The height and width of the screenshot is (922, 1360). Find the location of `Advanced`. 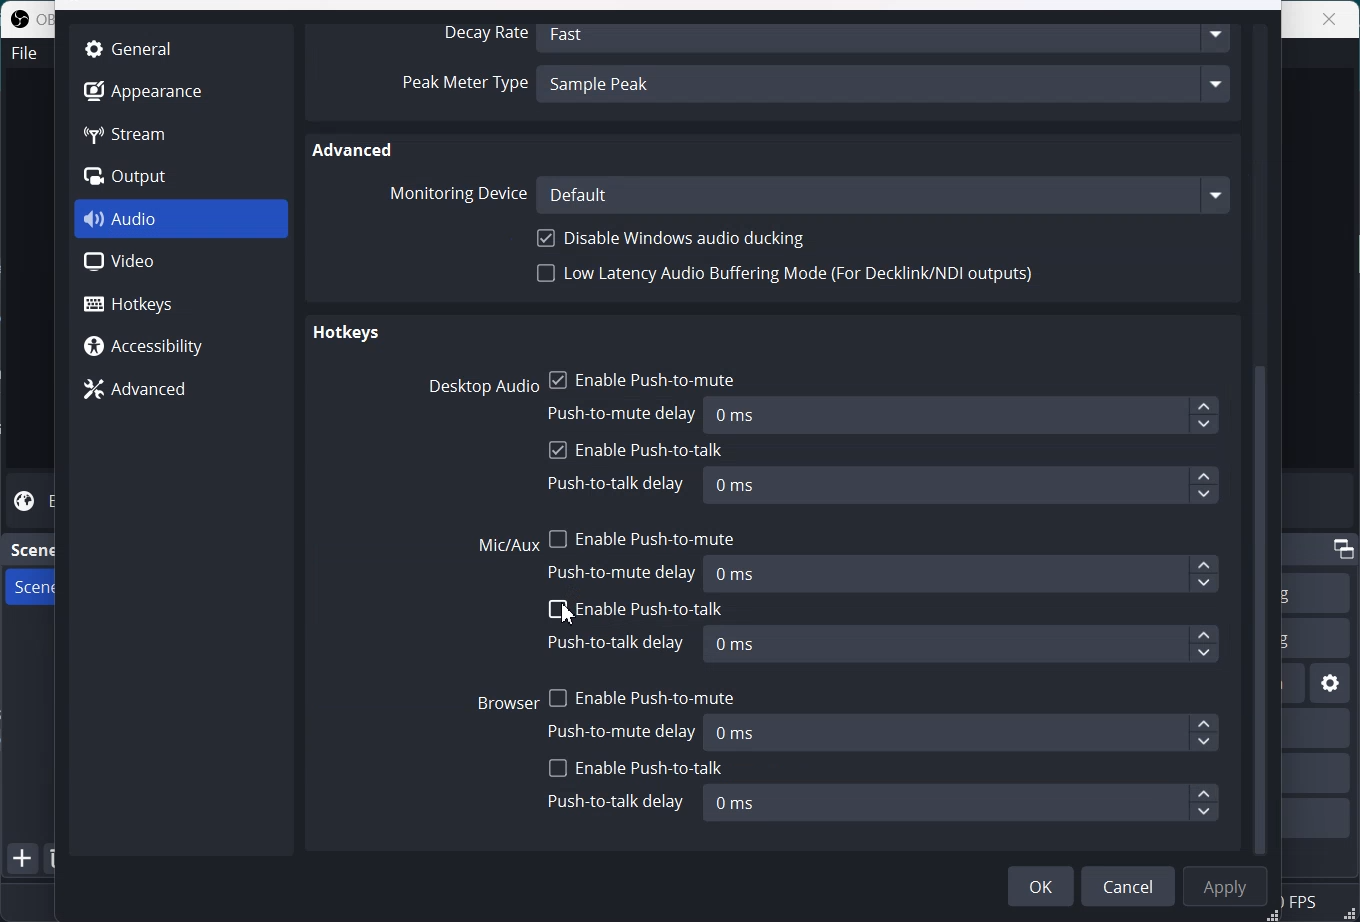

Advanced is located at coordinates (355, 149).